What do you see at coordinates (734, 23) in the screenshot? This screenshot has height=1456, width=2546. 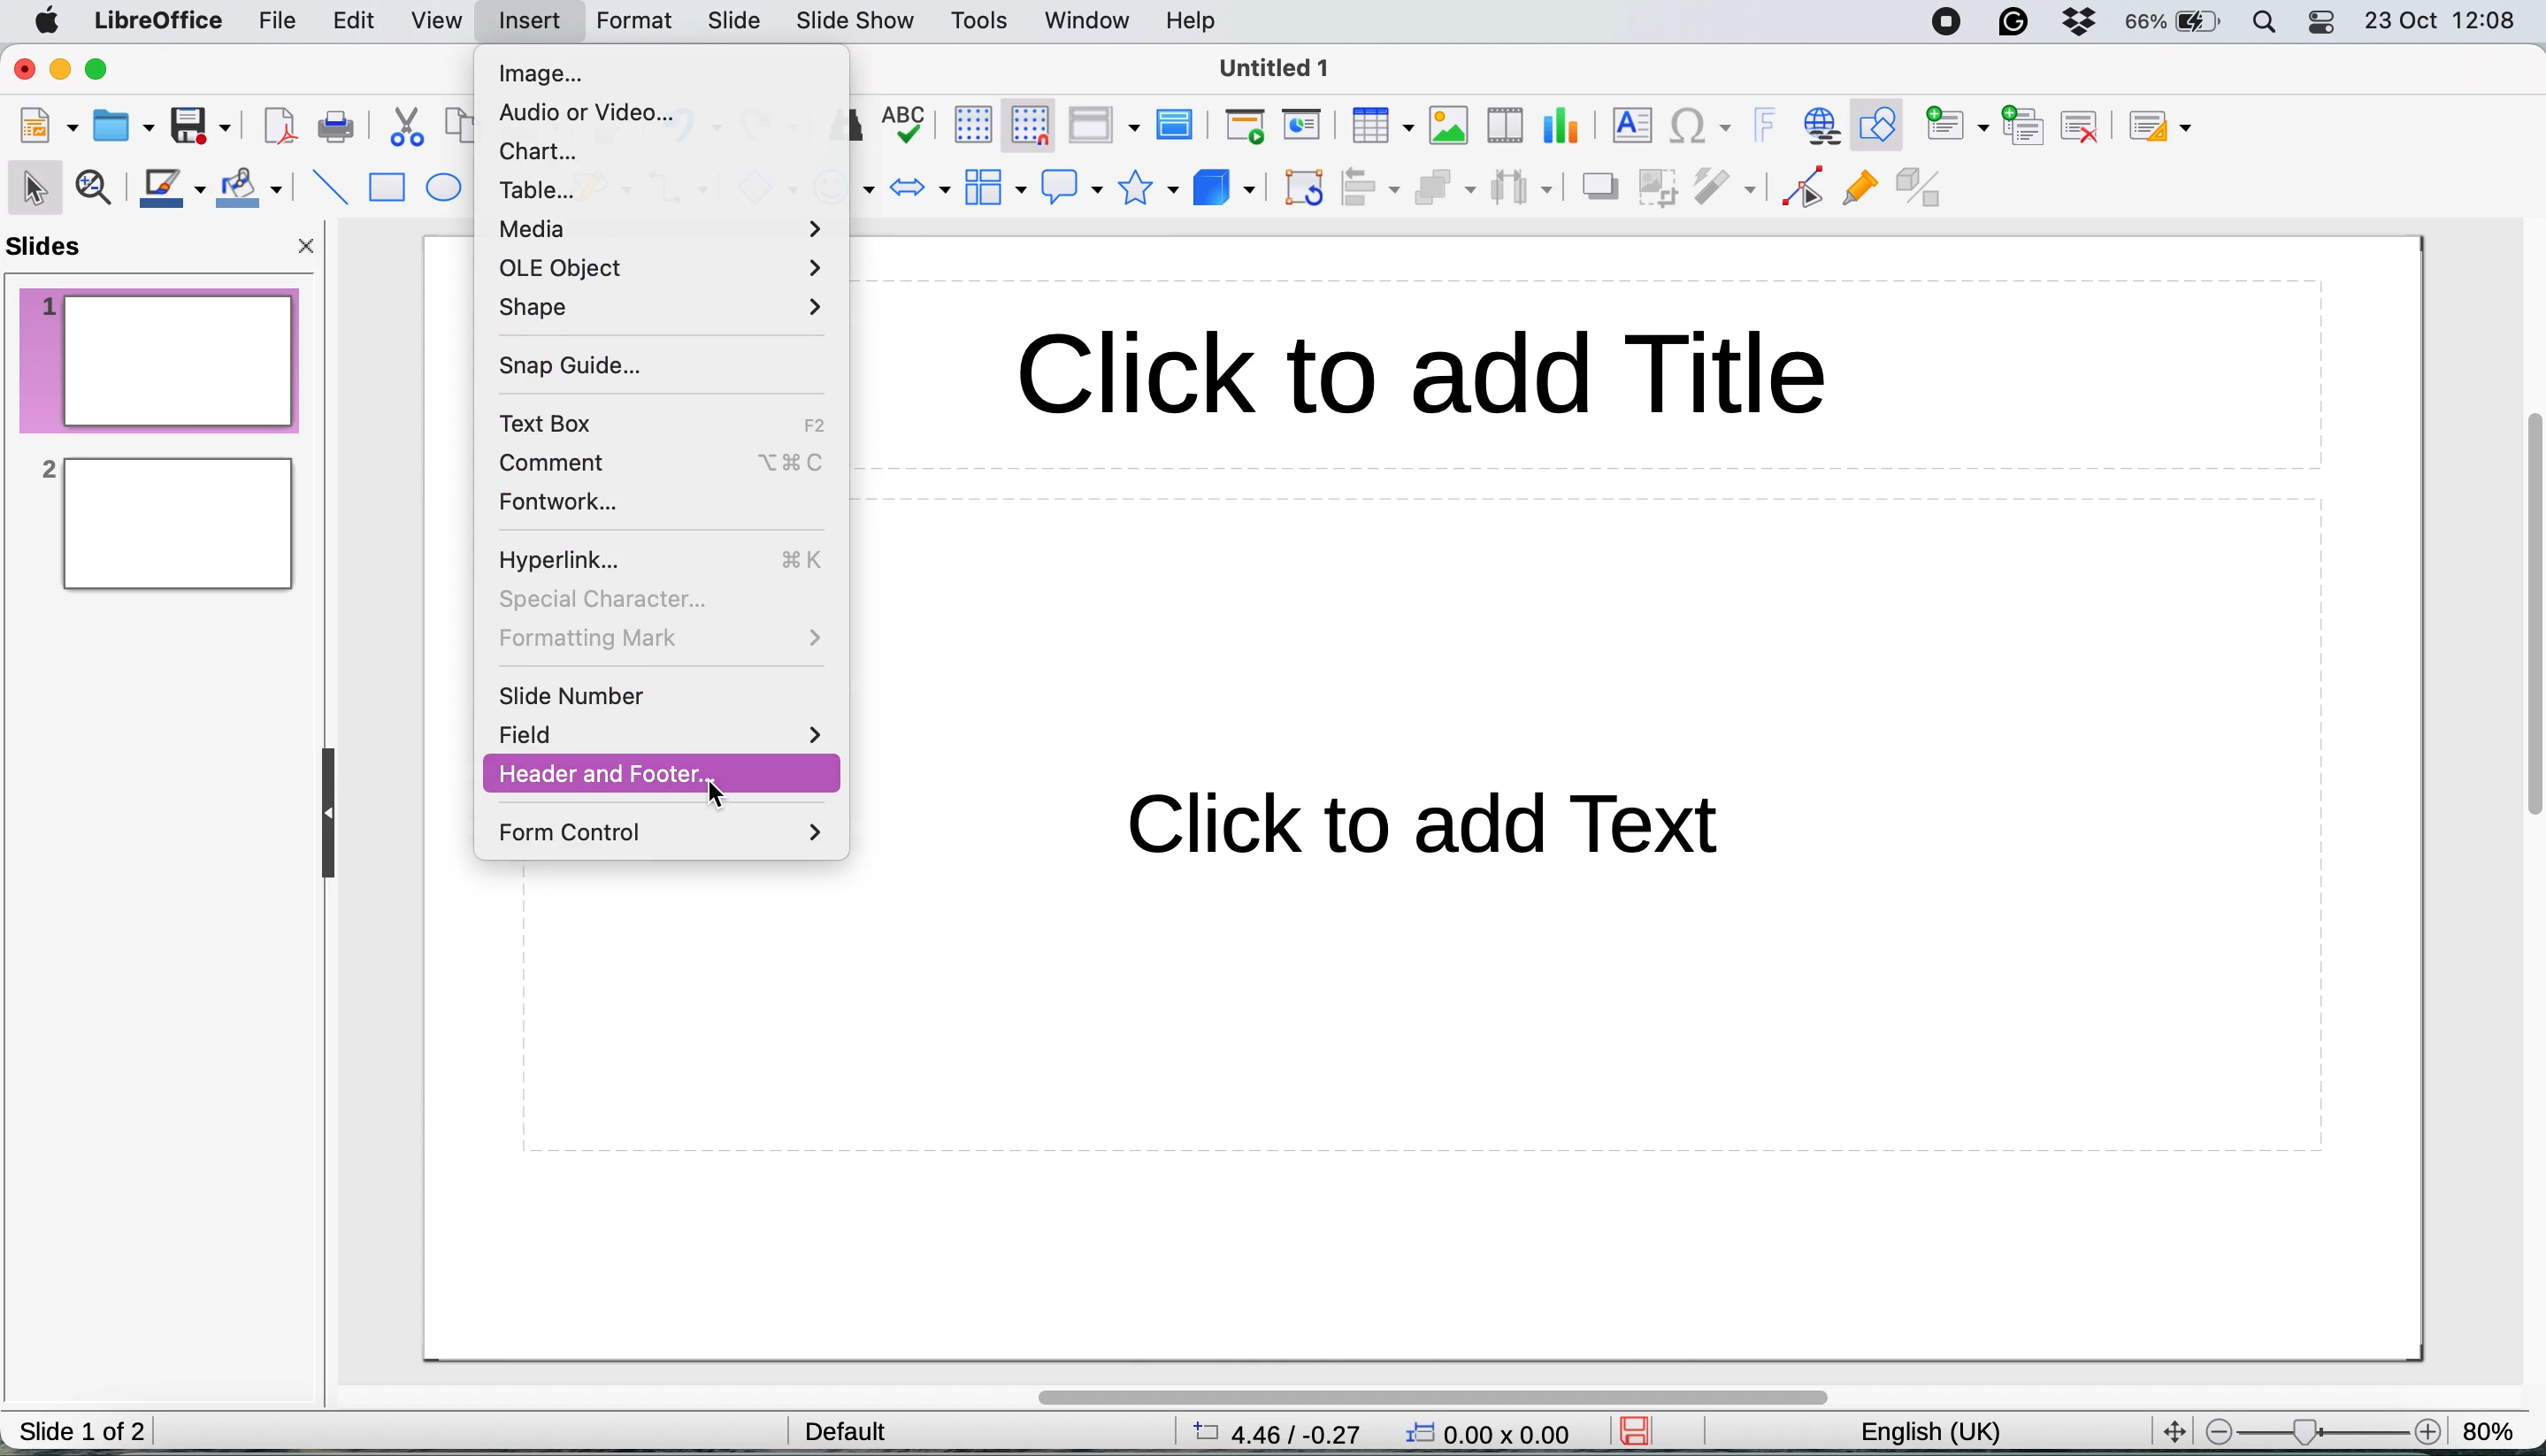 I see `slide` at bounding box center [734, 23].